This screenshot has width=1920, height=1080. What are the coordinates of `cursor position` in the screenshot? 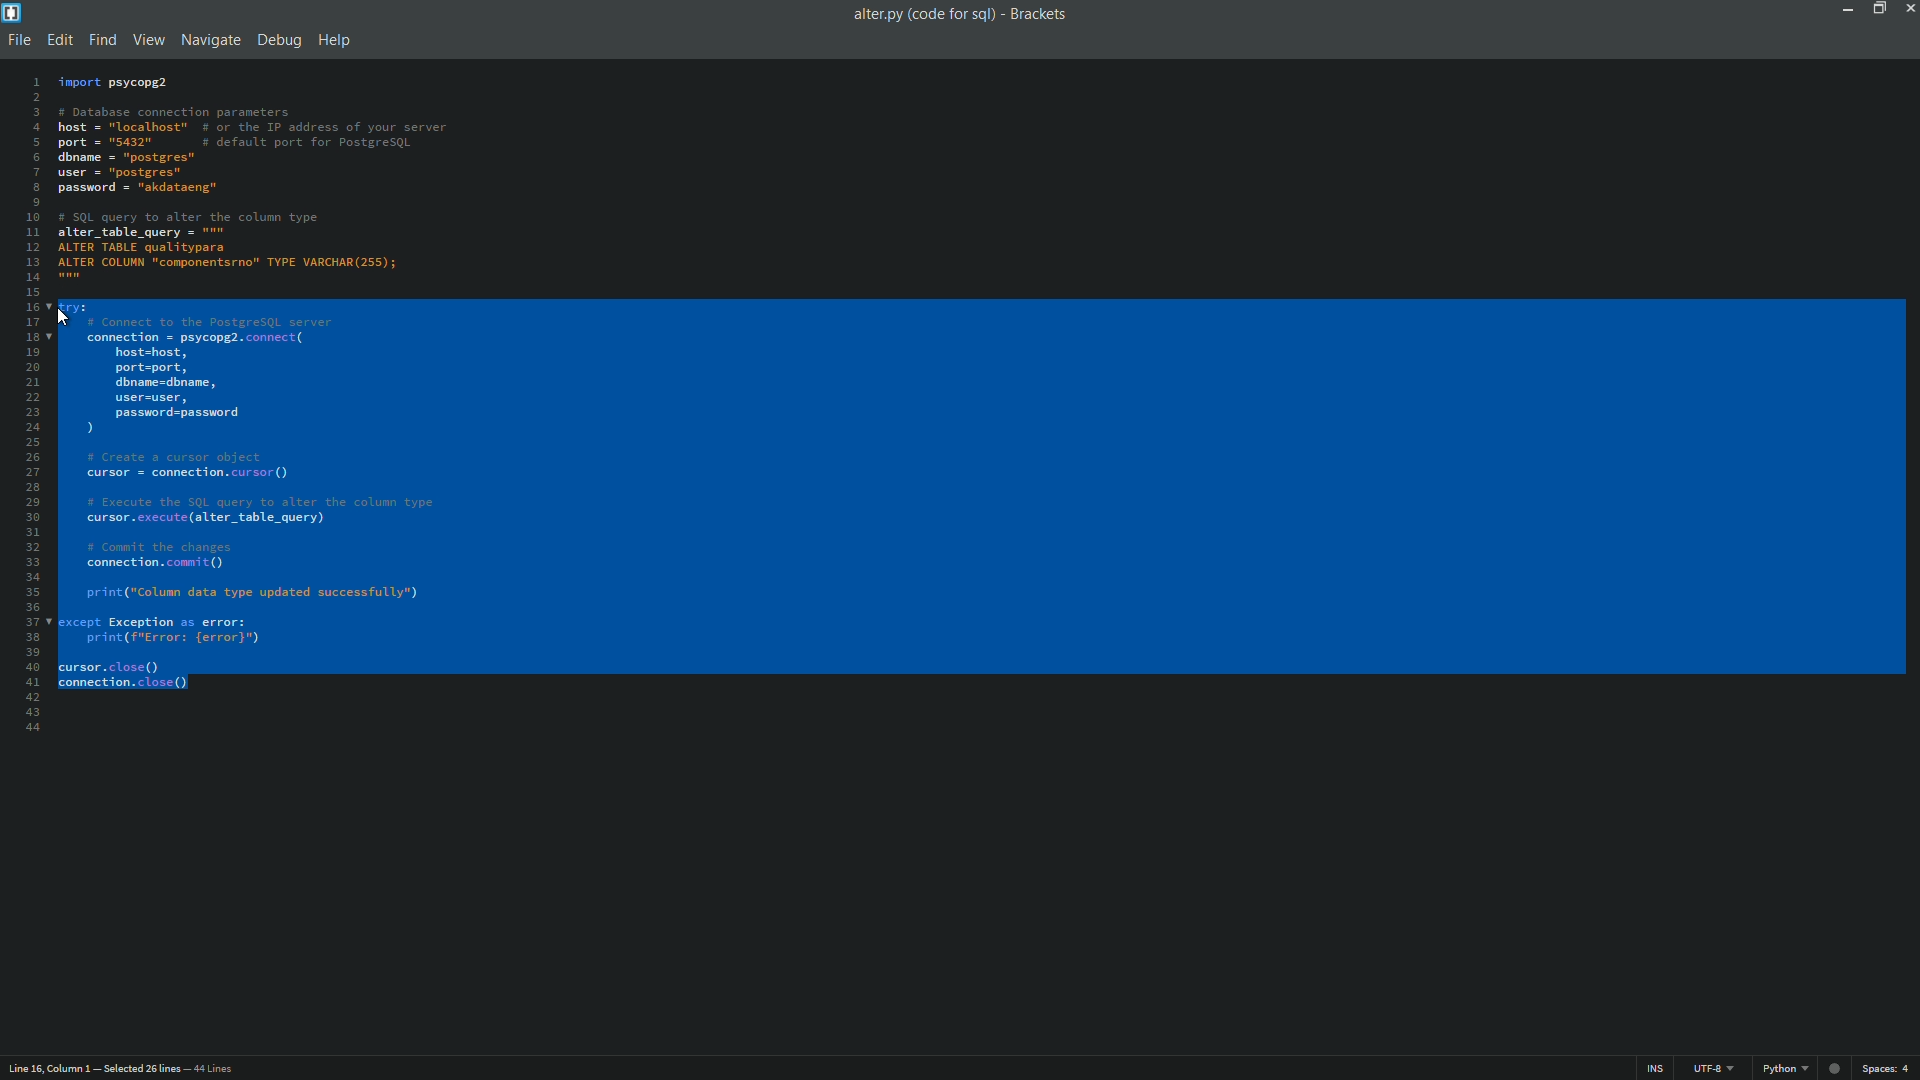 It's located at (52, 1067).